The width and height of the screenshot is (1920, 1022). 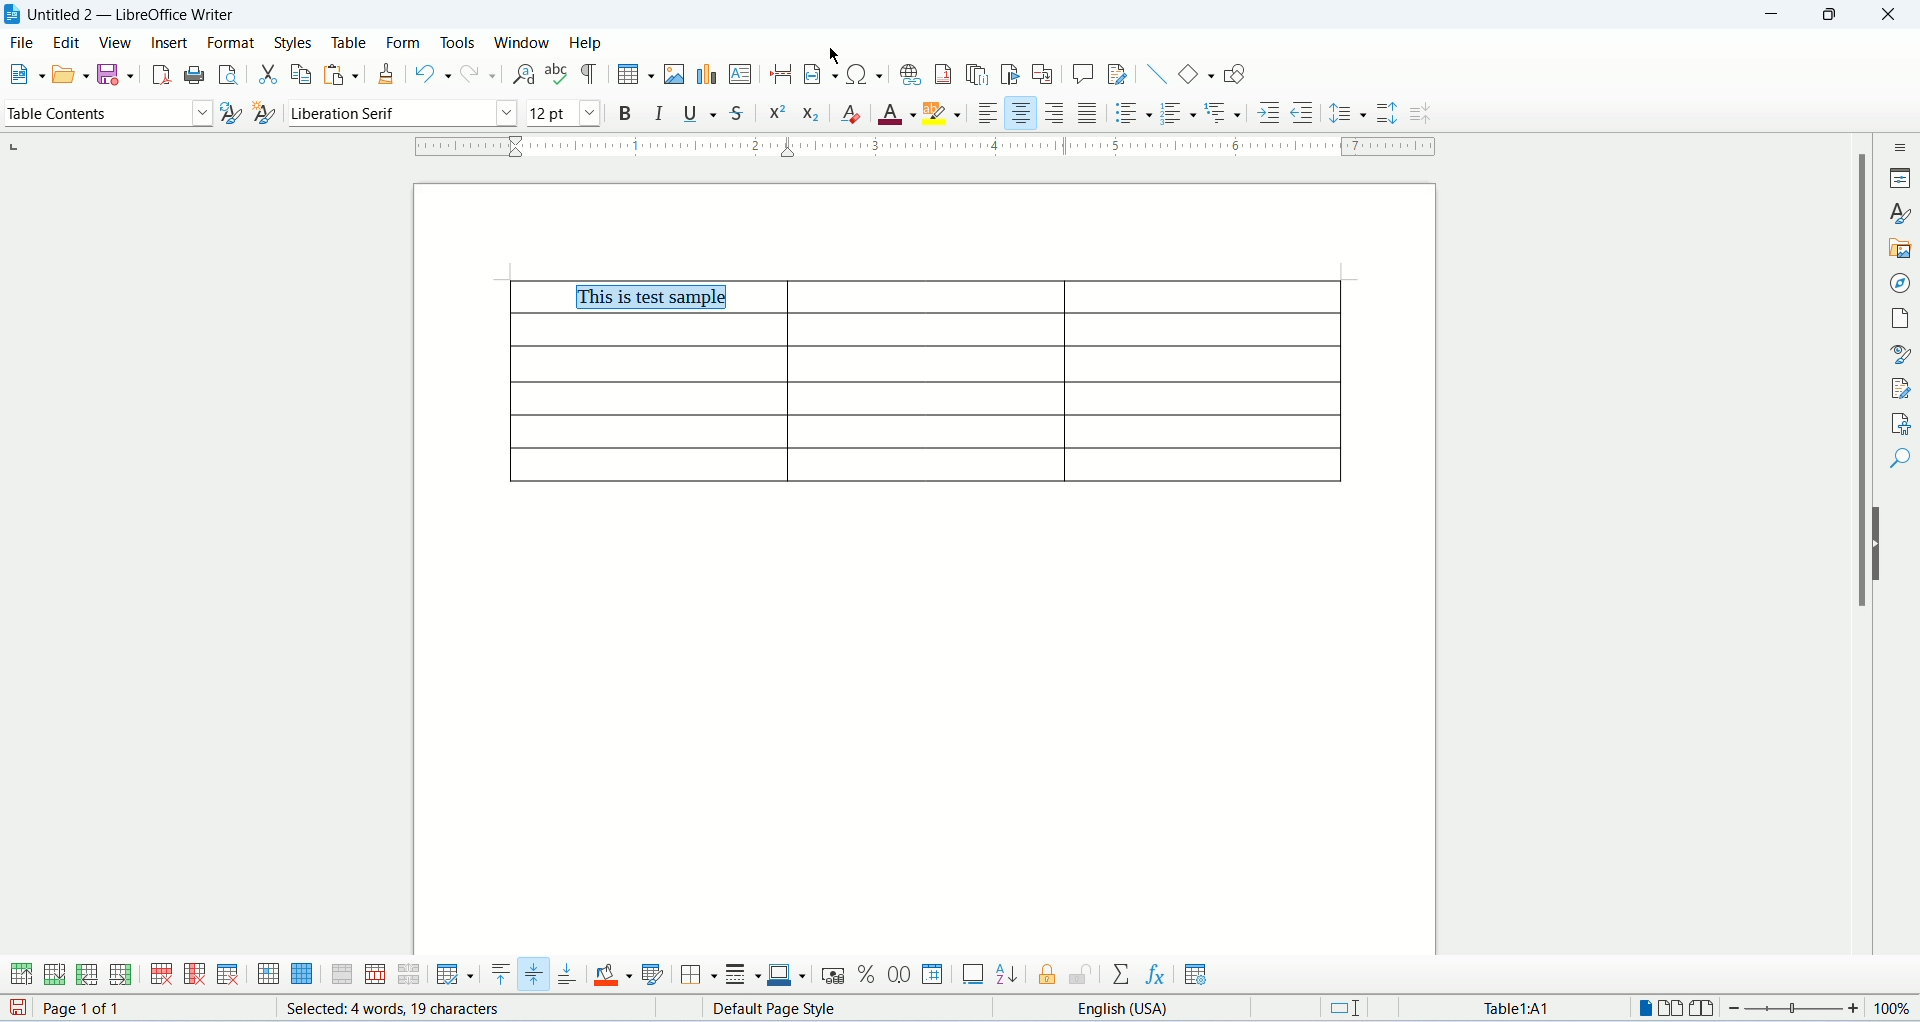 I want to click on split cells, so click(x=377, y=974).